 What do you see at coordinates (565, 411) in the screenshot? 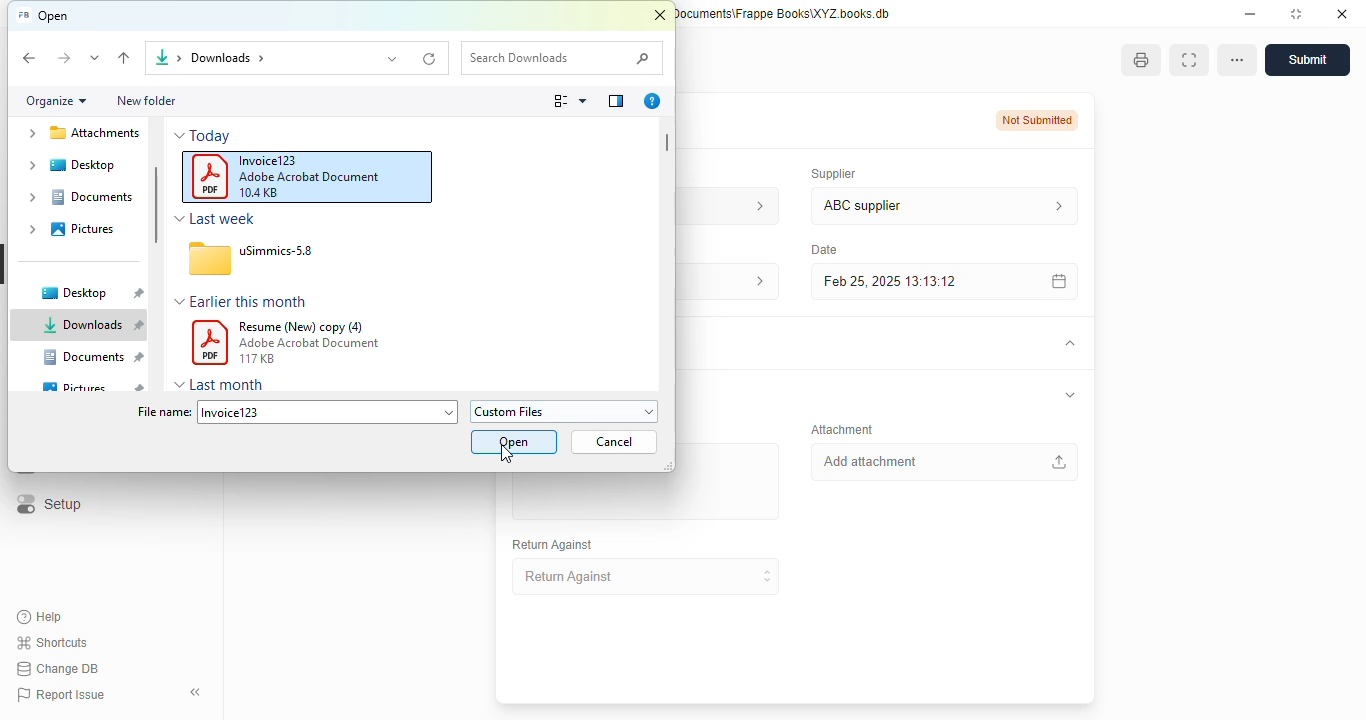
I see `custom files` at bounding box center [565, 411].